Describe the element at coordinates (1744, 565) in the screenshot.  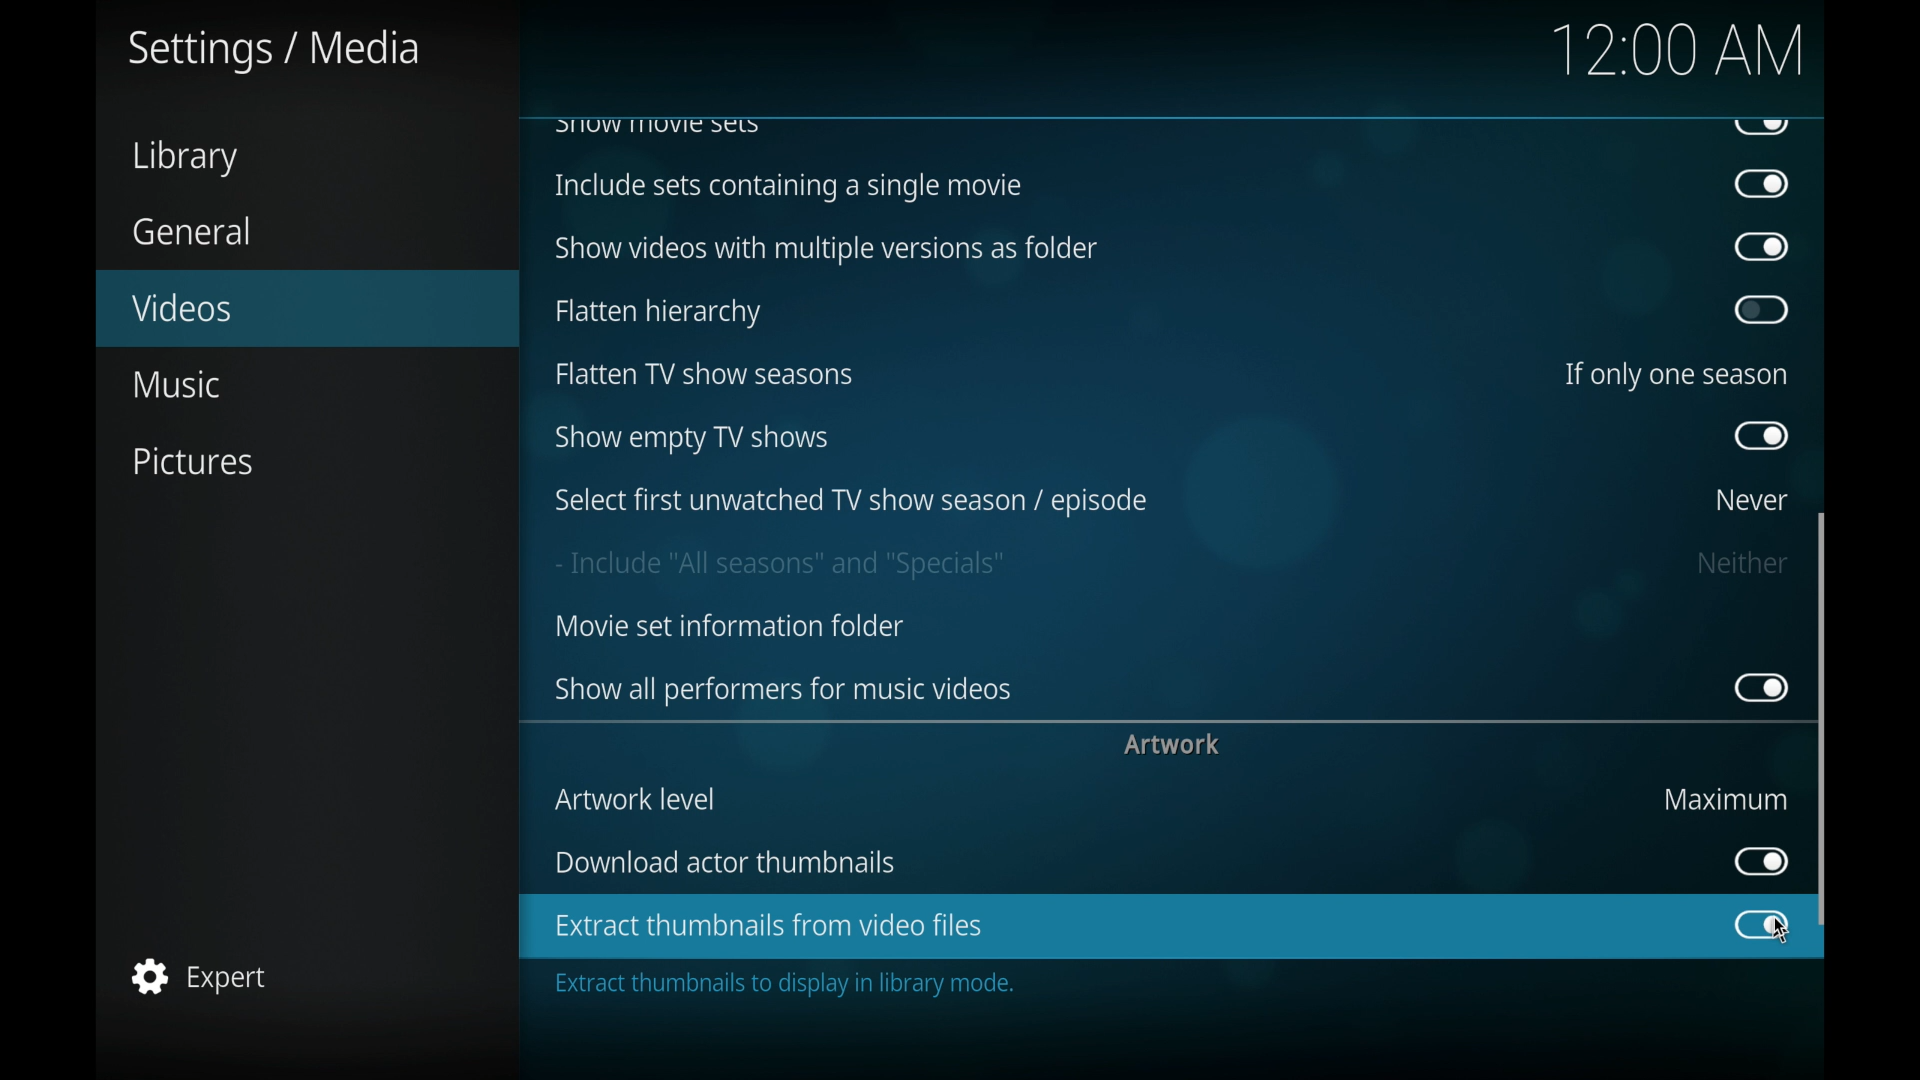
I see `neither` at that location.